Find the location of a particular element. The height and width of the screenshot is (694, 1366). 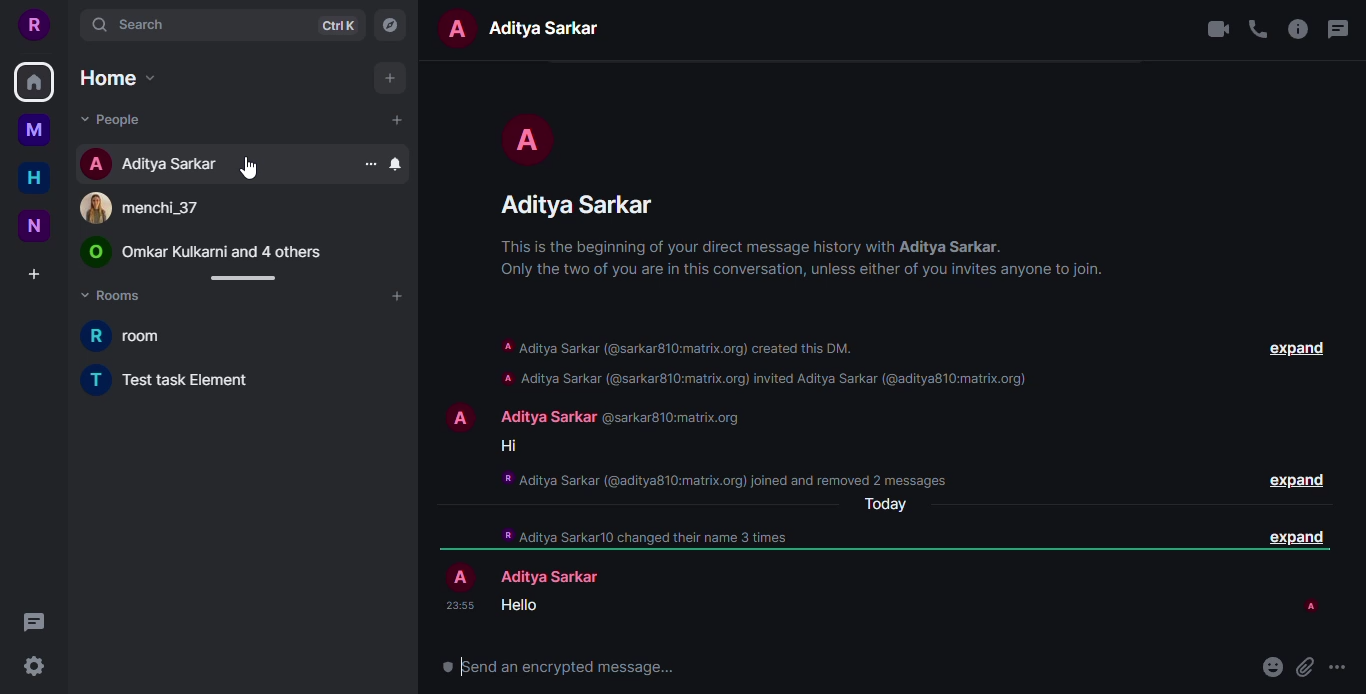

1 is located at coordinates (49, 67).